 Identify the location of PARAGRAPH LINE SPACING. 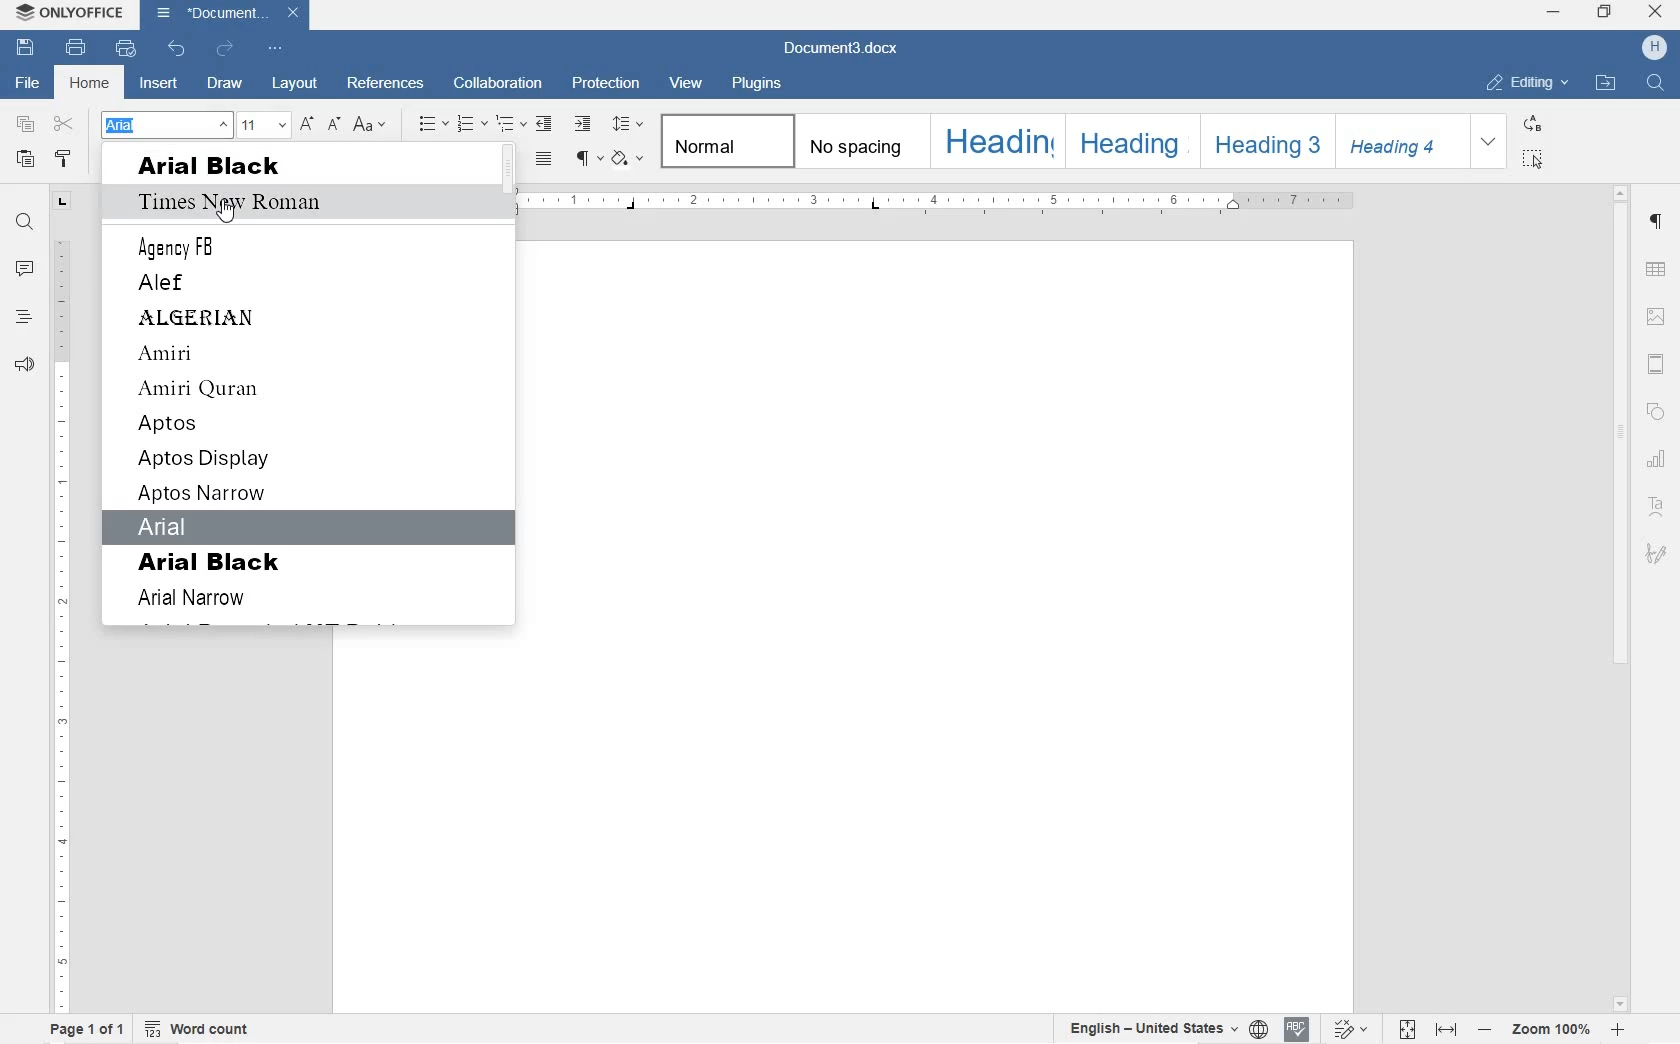
(628, 122).